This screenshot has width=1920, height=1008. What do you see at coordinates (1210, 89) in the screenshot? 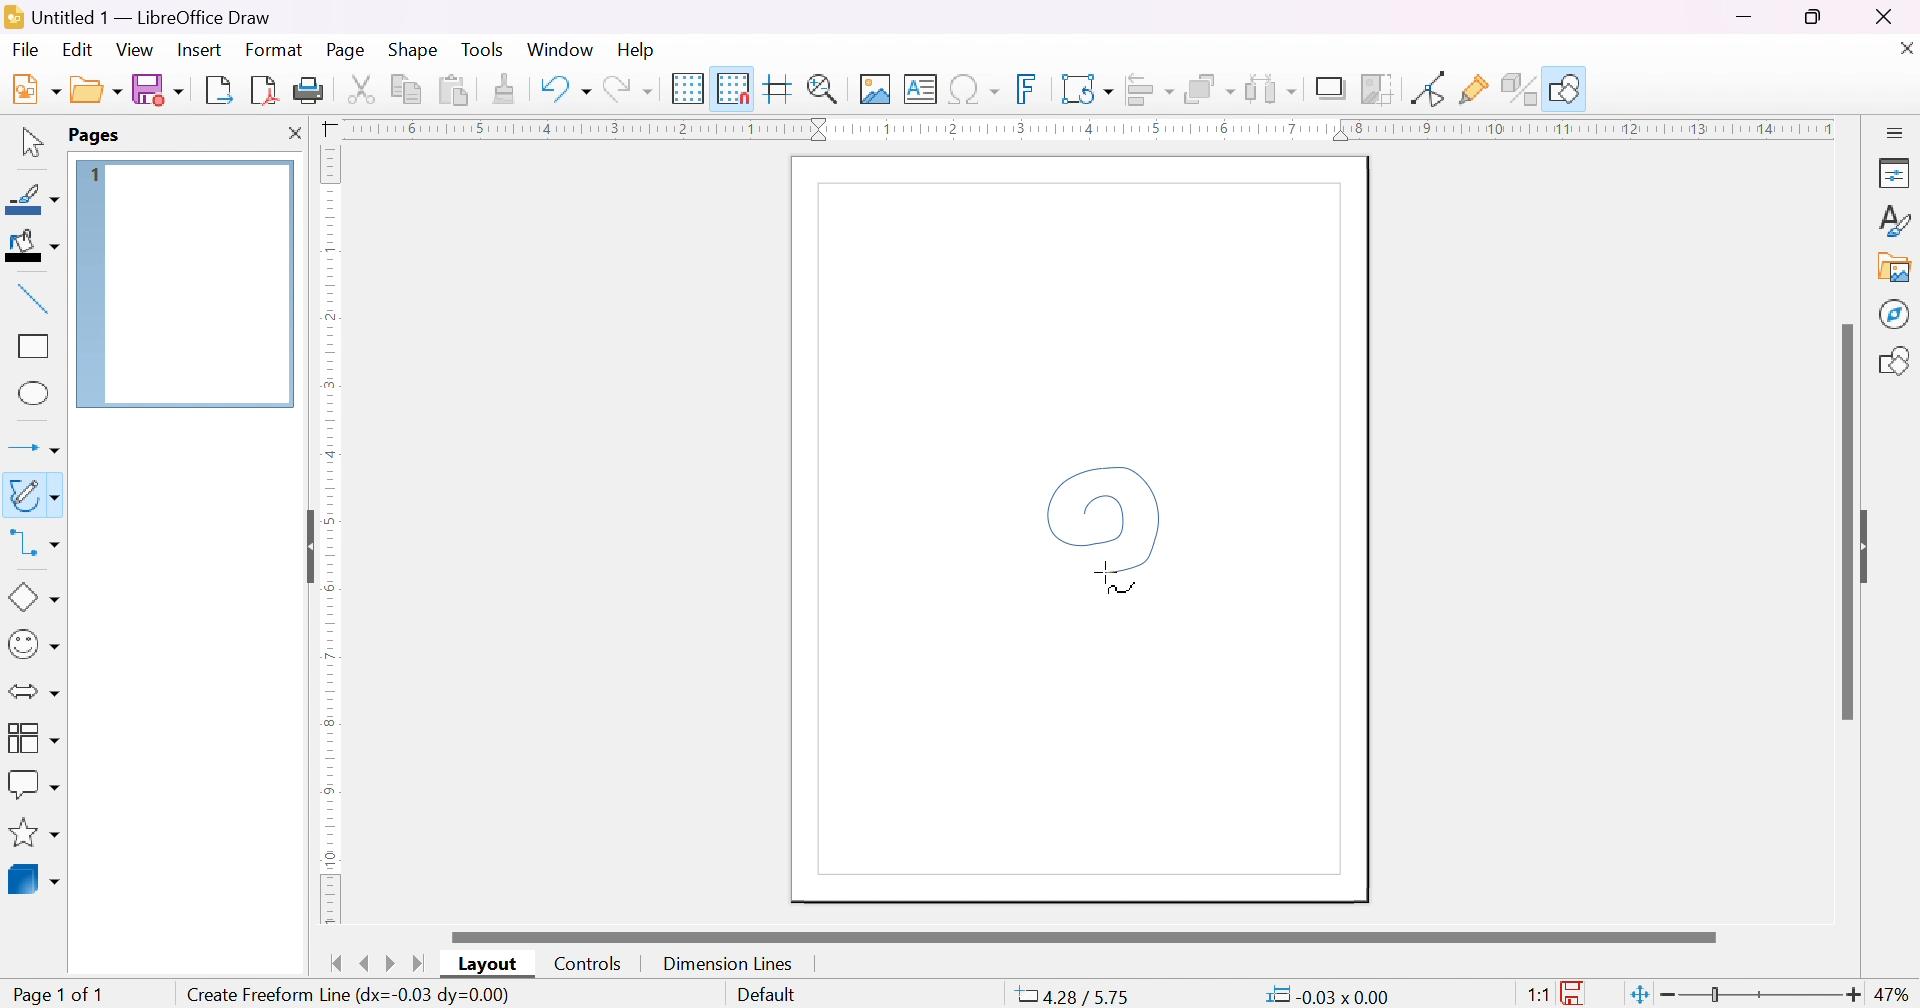
I see `arrange` at bounding box center [1210, 89].